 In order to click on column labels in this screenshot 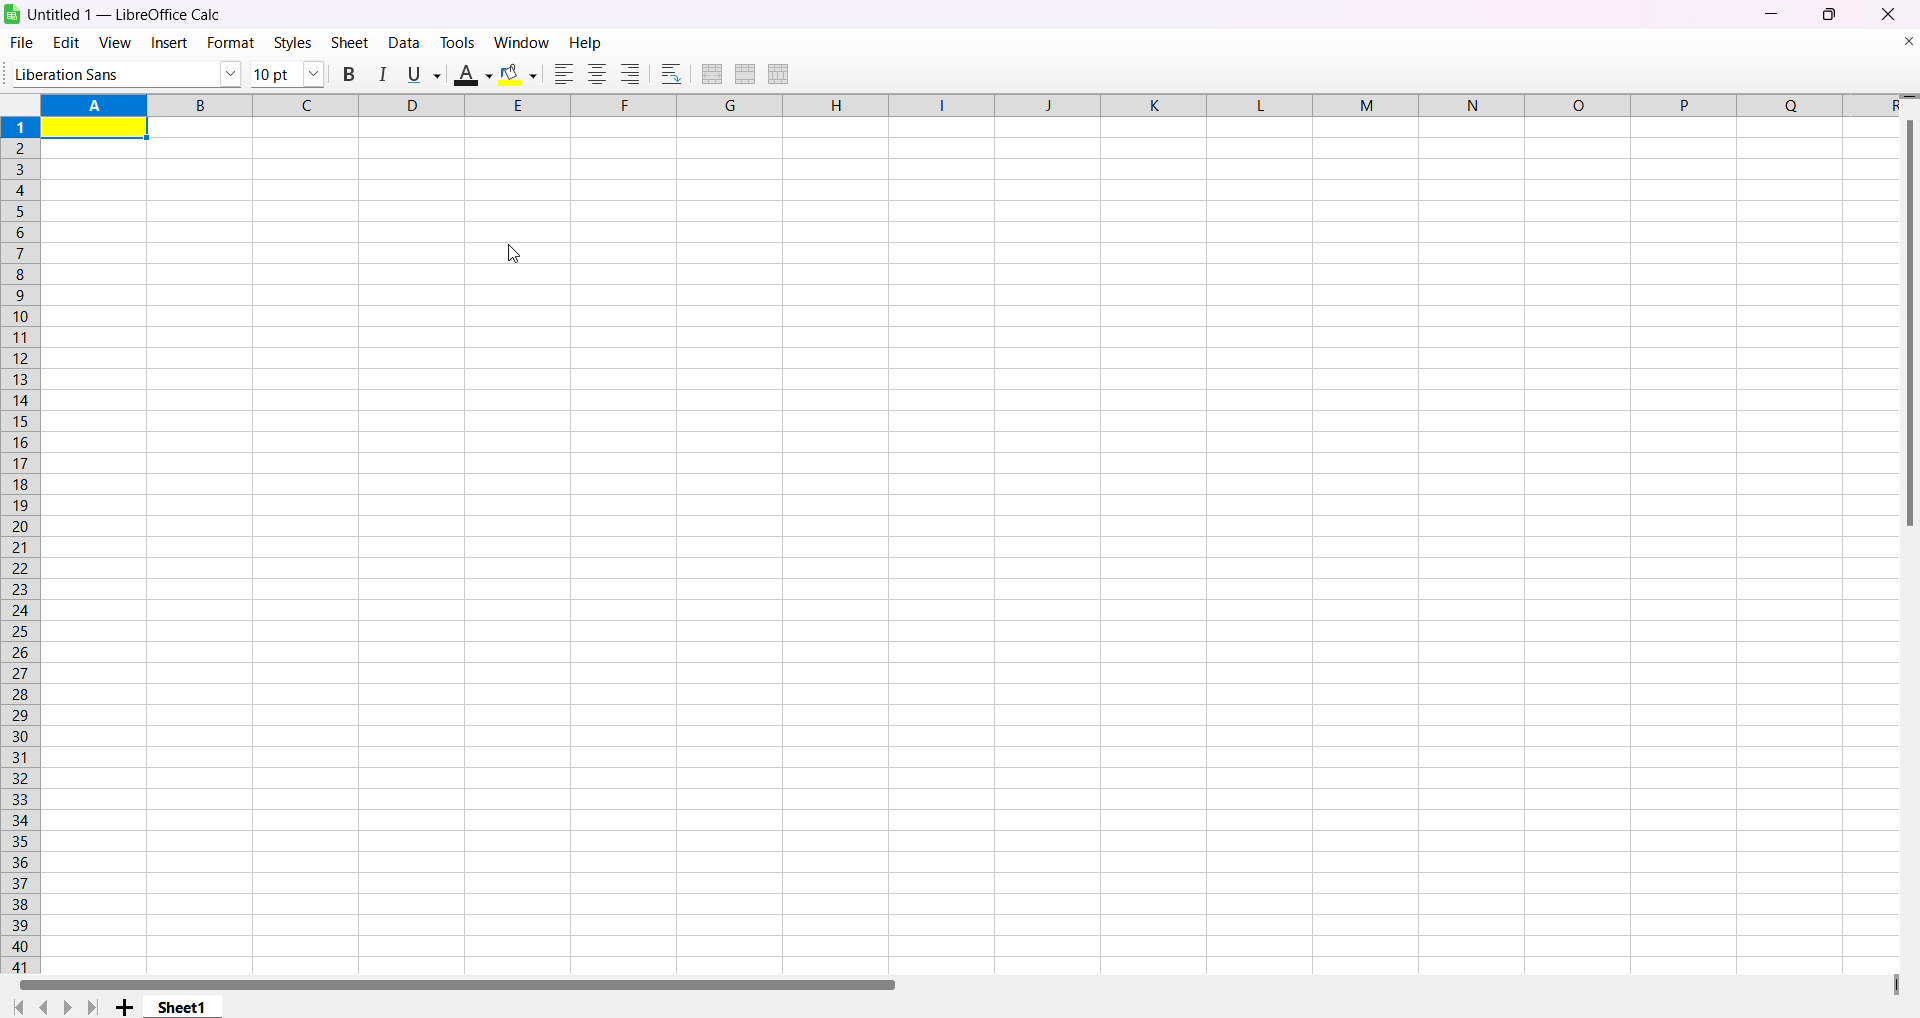, I will do `click(971, 106)`.